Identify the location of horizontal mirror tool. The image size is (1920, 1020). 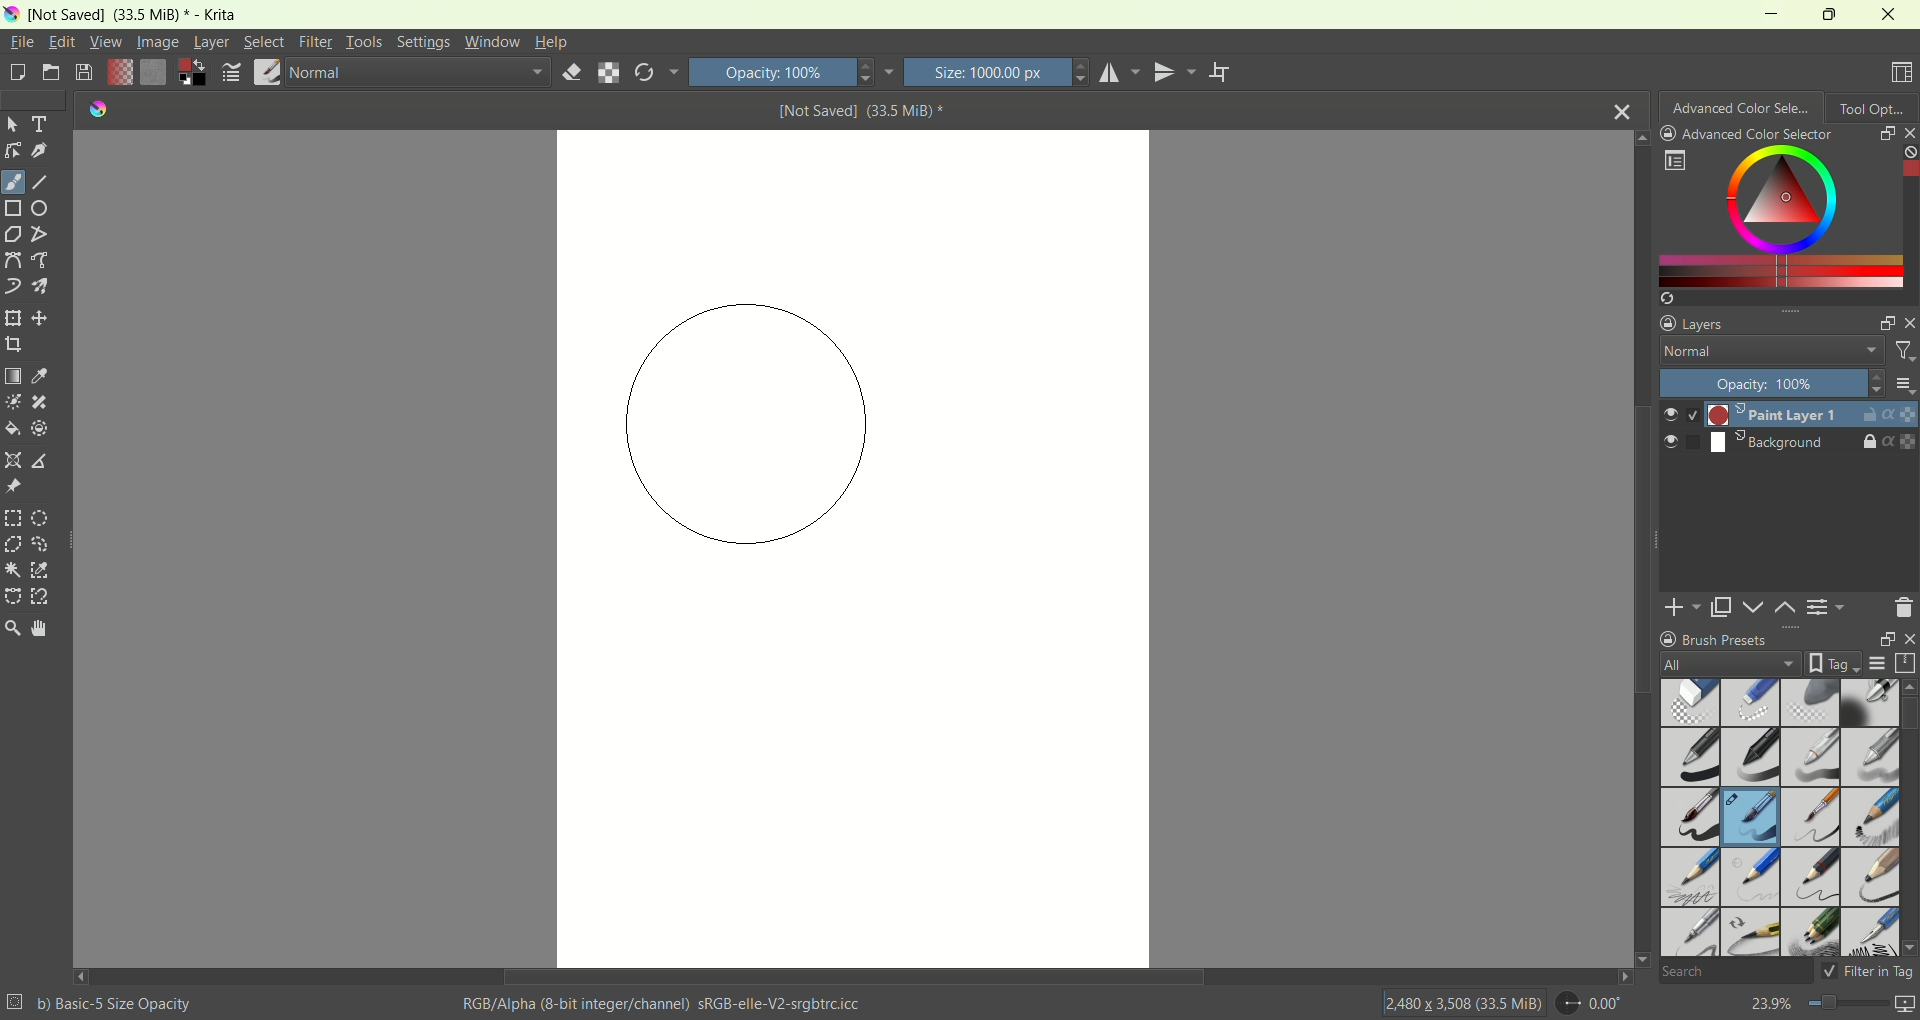
(1122, 72).